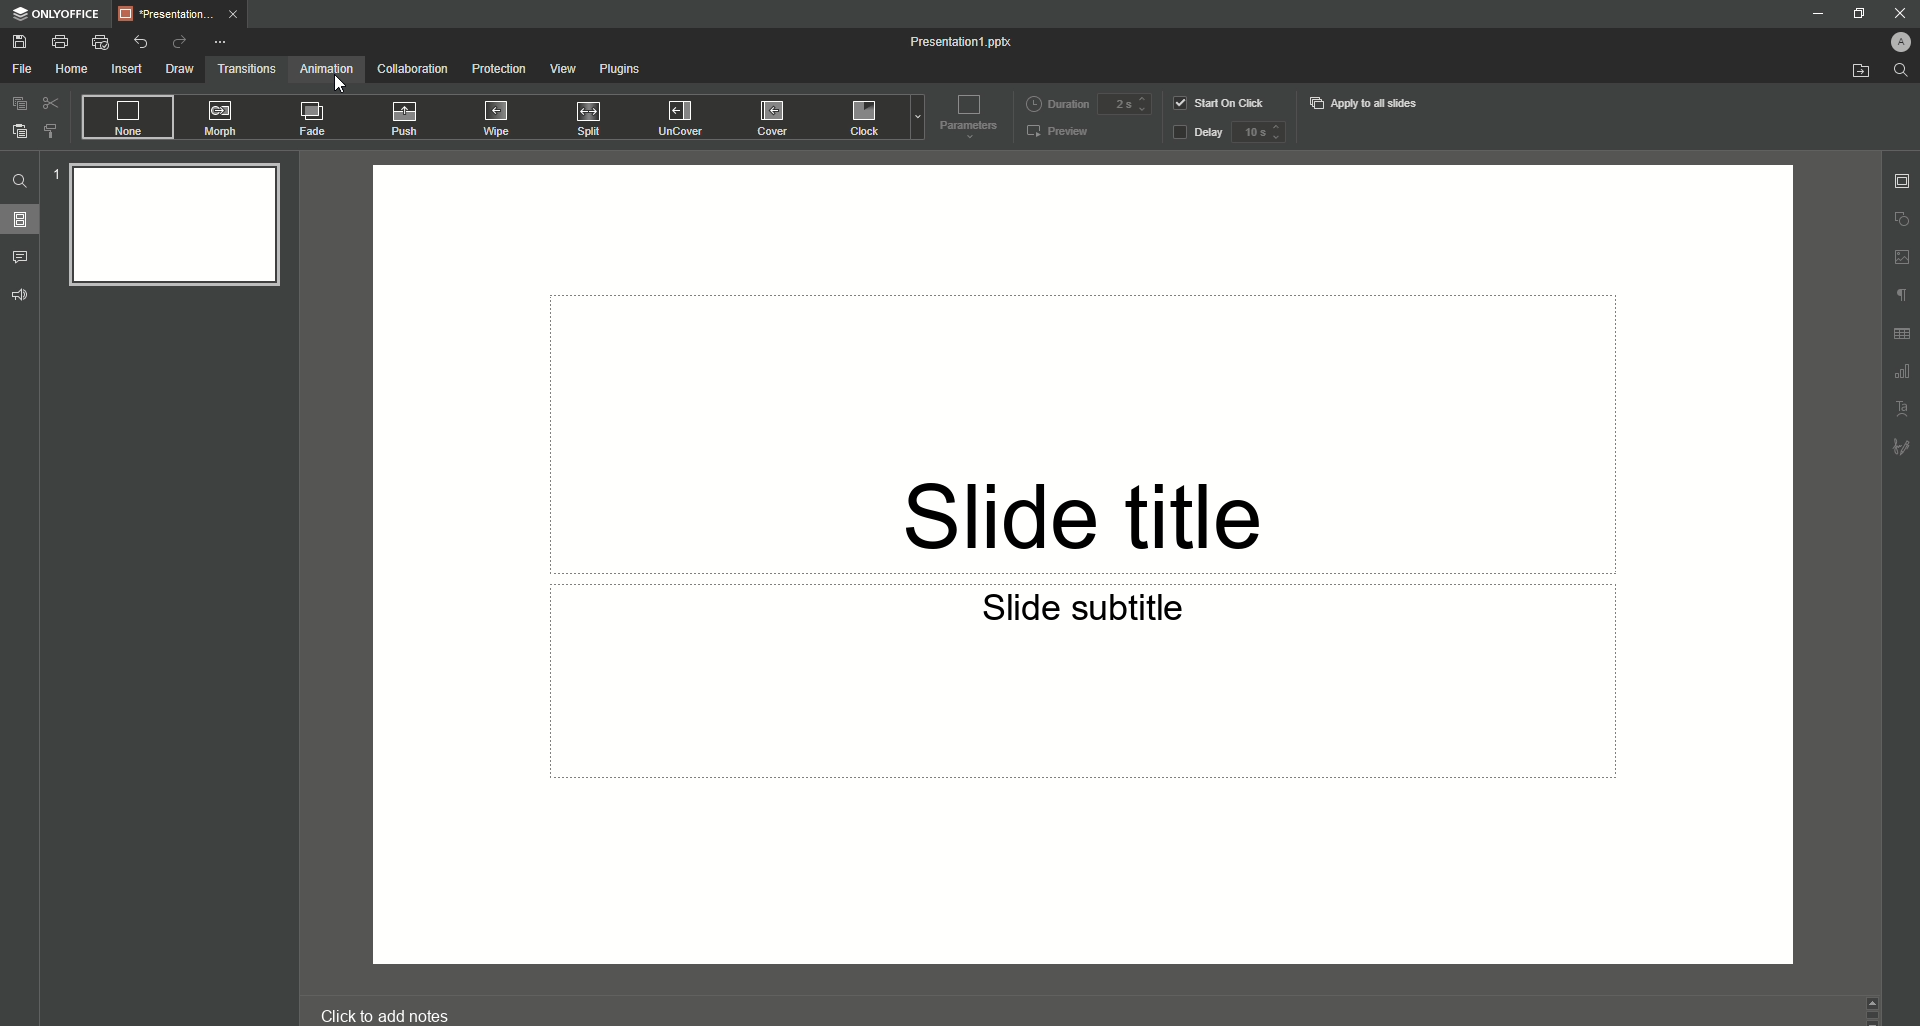 Image resolution: width=1920 pixels, height=1026 pixels. What do you see at coordinates (1850, 71) in the screenshot?
I see `Open From File` at bounding box center [1850, 71].